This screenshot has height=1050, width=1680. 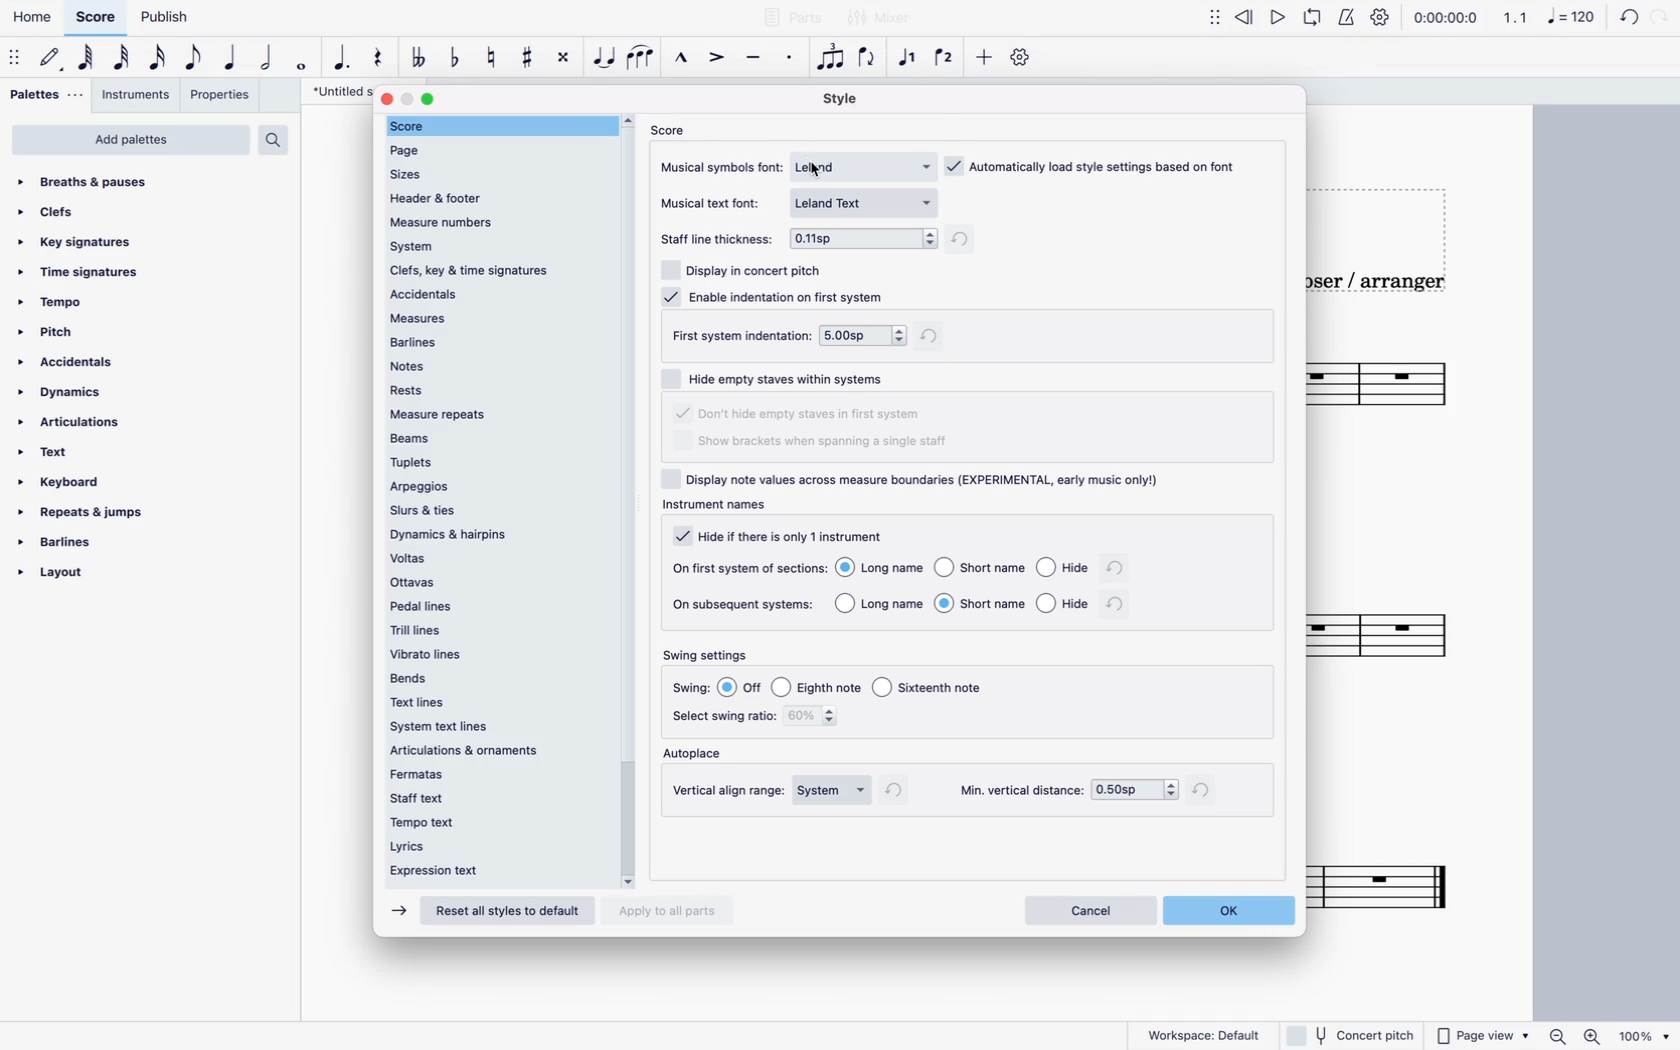 What do you see at coordinates (963, 571) in the screenshot?
I see `options` at bounding box center [963, 571].